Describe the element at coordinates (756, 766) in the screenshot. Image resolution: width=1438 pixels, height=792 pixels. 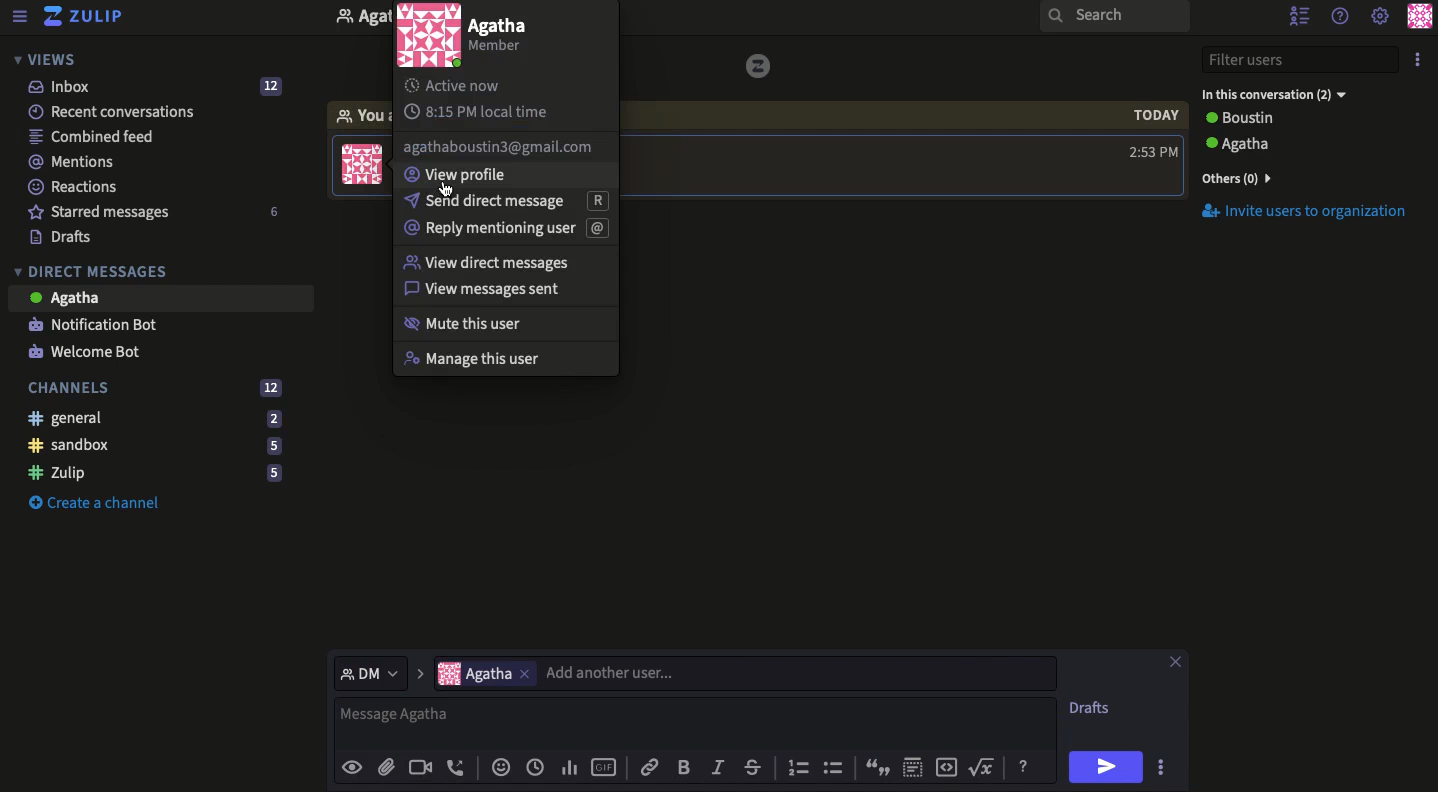
I see `Strikethrough ` at that location.